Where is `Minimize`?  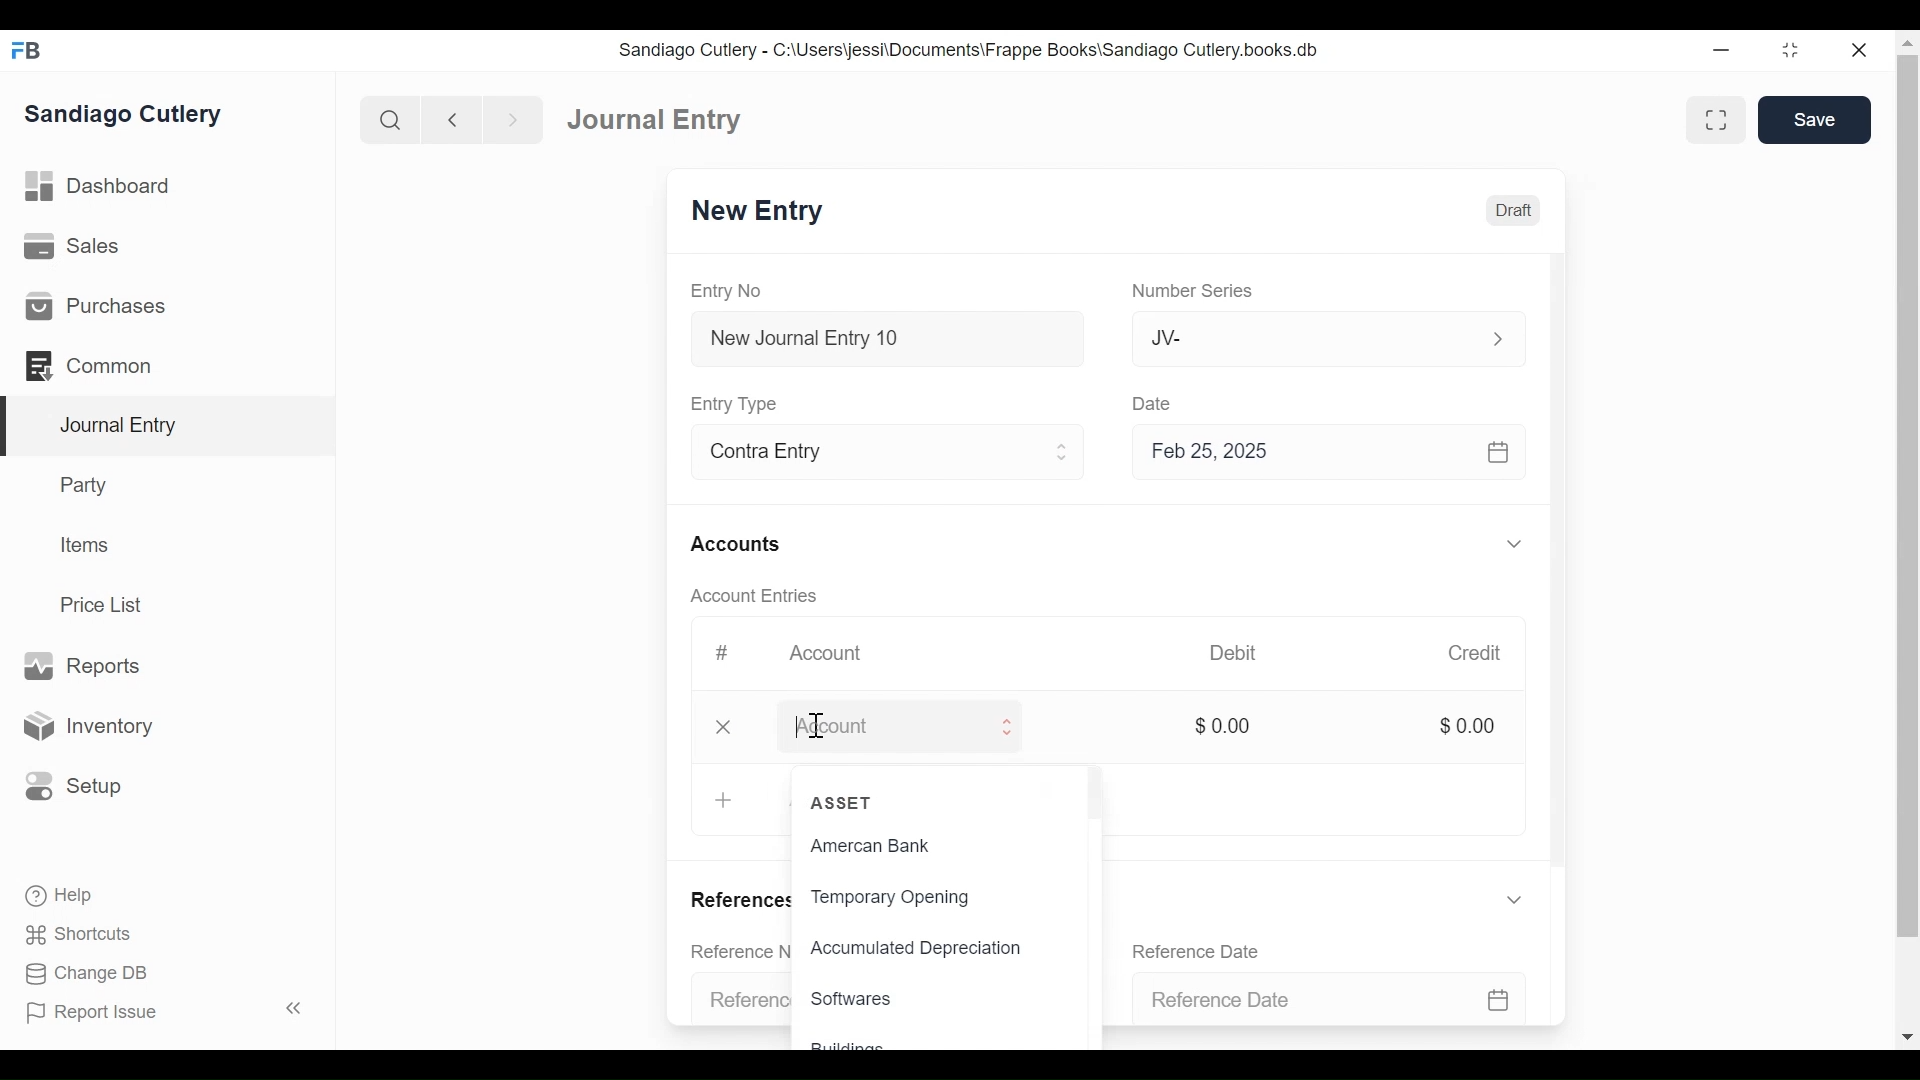 Minimize is located at coordinates (1722, 51).